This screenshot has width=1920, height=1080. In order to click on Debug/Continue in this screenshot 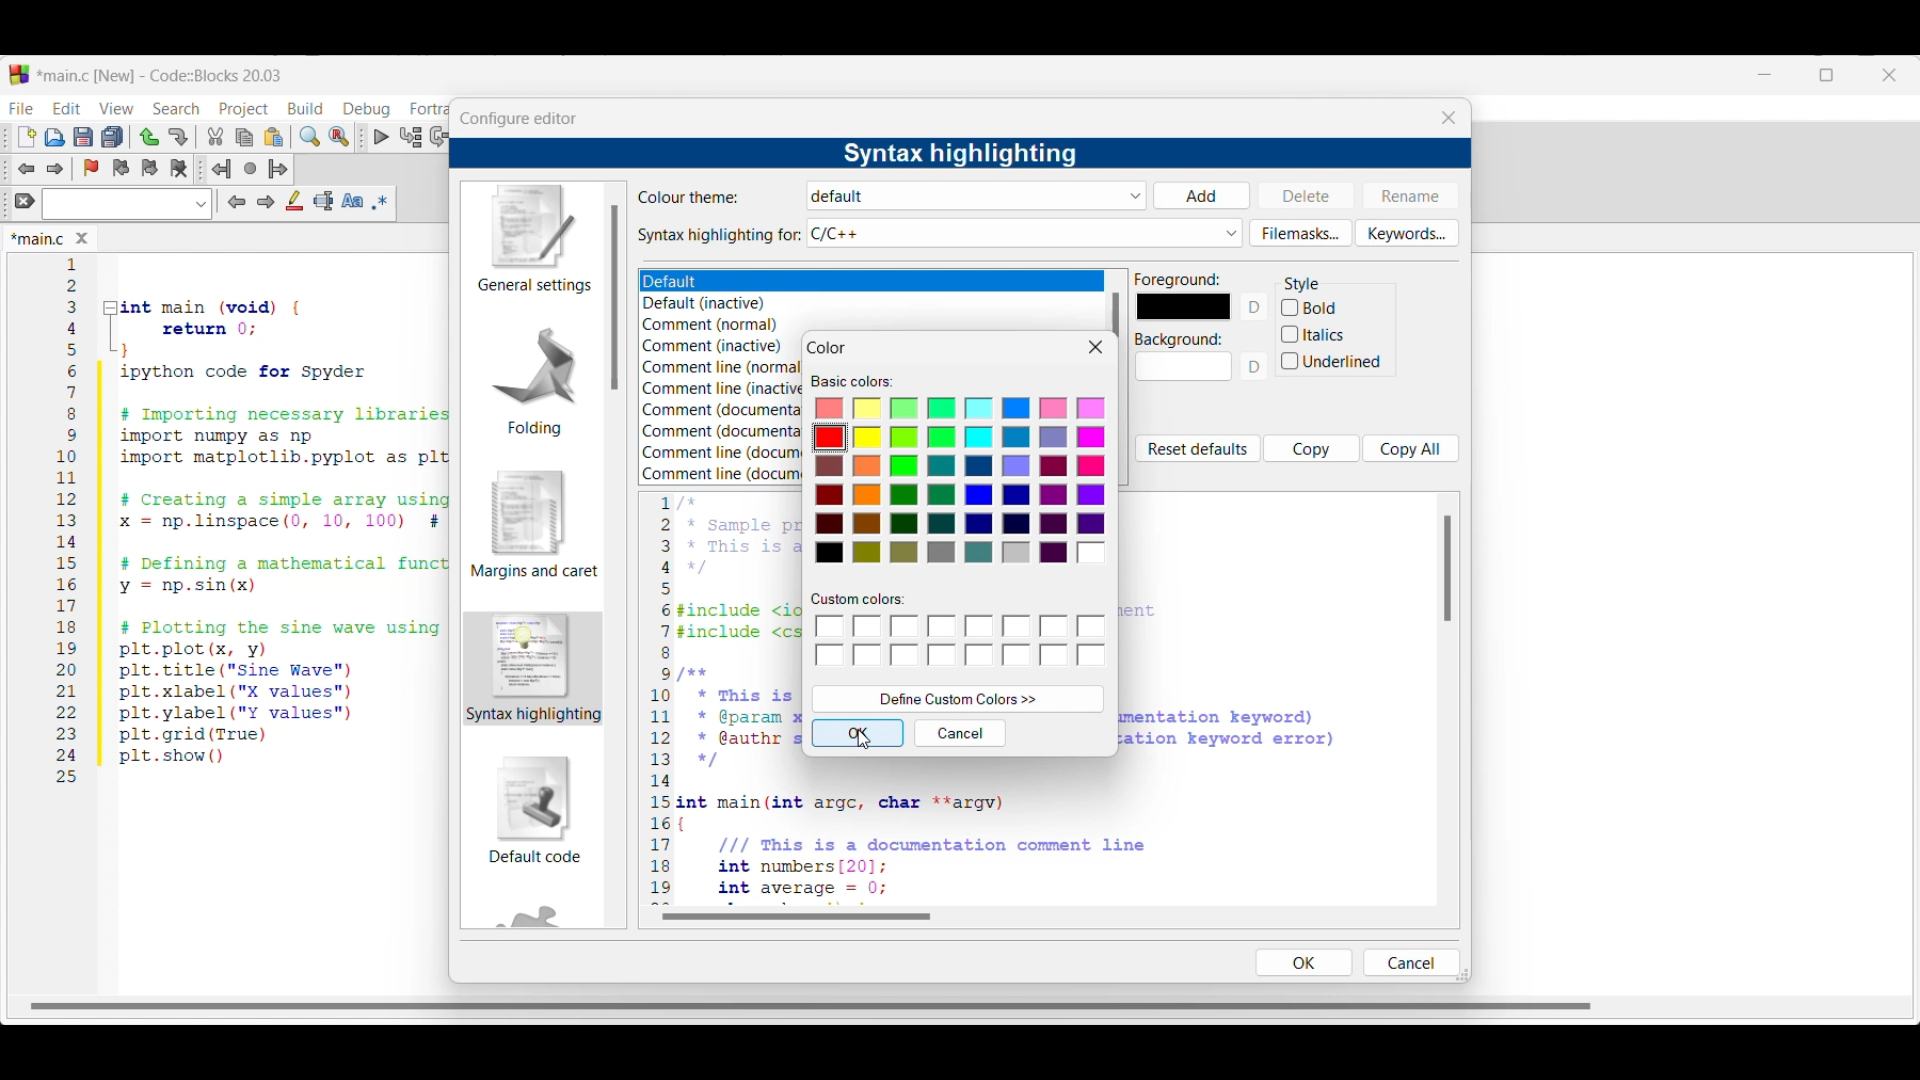, I will do `click(382, 137)`.